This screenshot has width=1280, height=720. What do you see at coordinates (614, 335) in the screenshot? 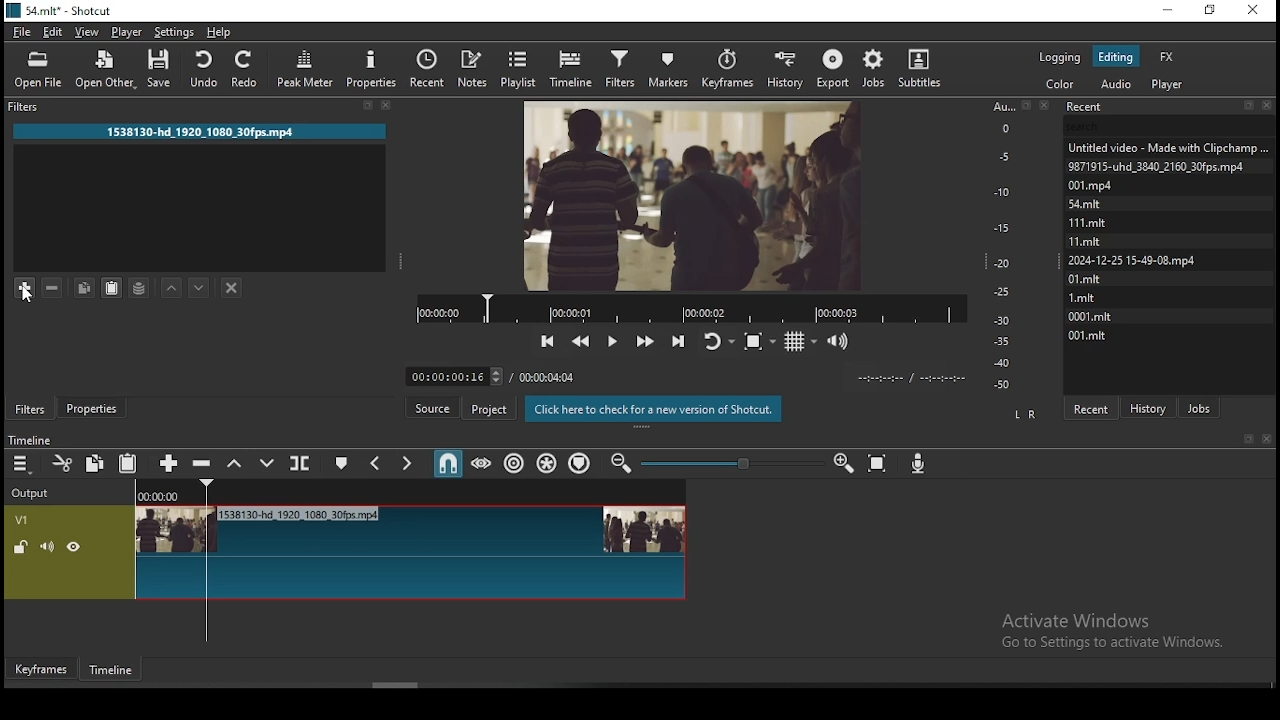
I see `play/pause` at bounding box center [614, 335].